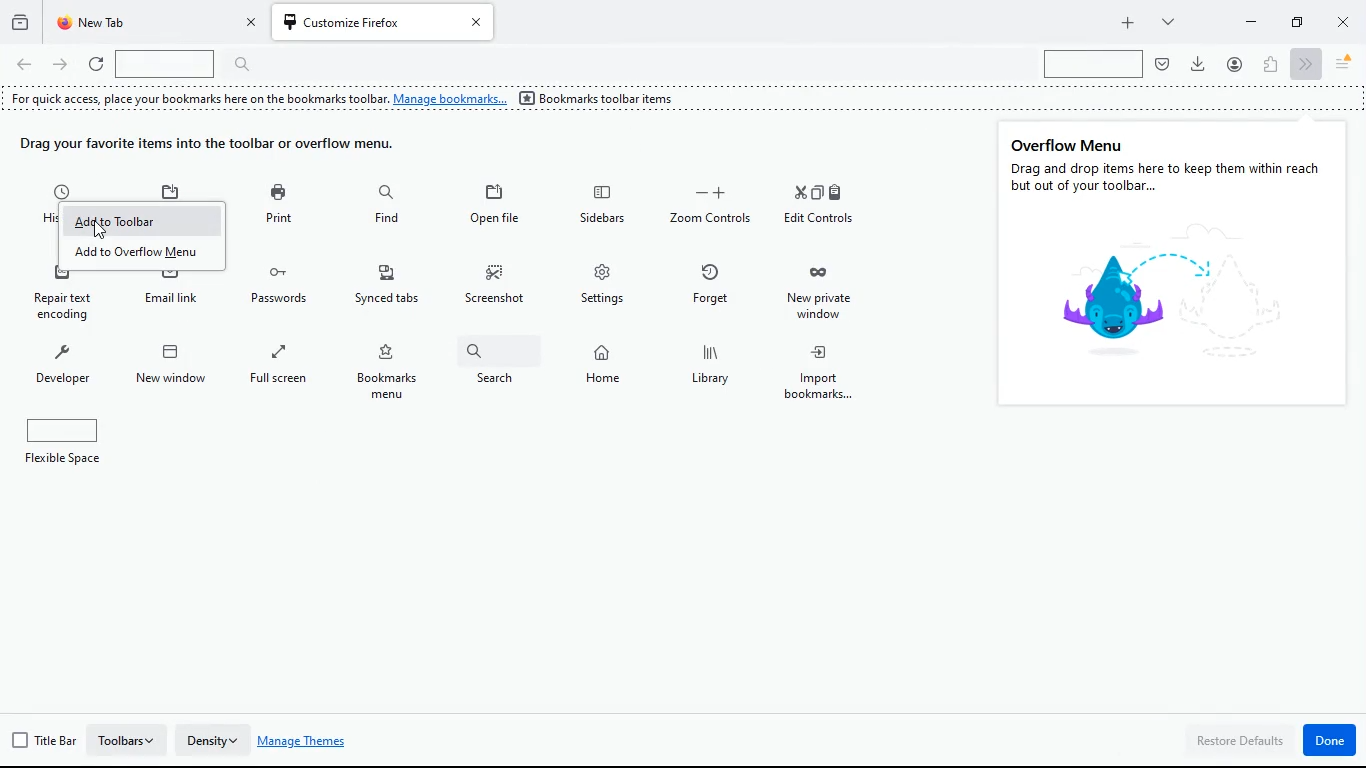  Describe the element at coordinates (180, 293) in the screenshot. I see `email link` at that location.